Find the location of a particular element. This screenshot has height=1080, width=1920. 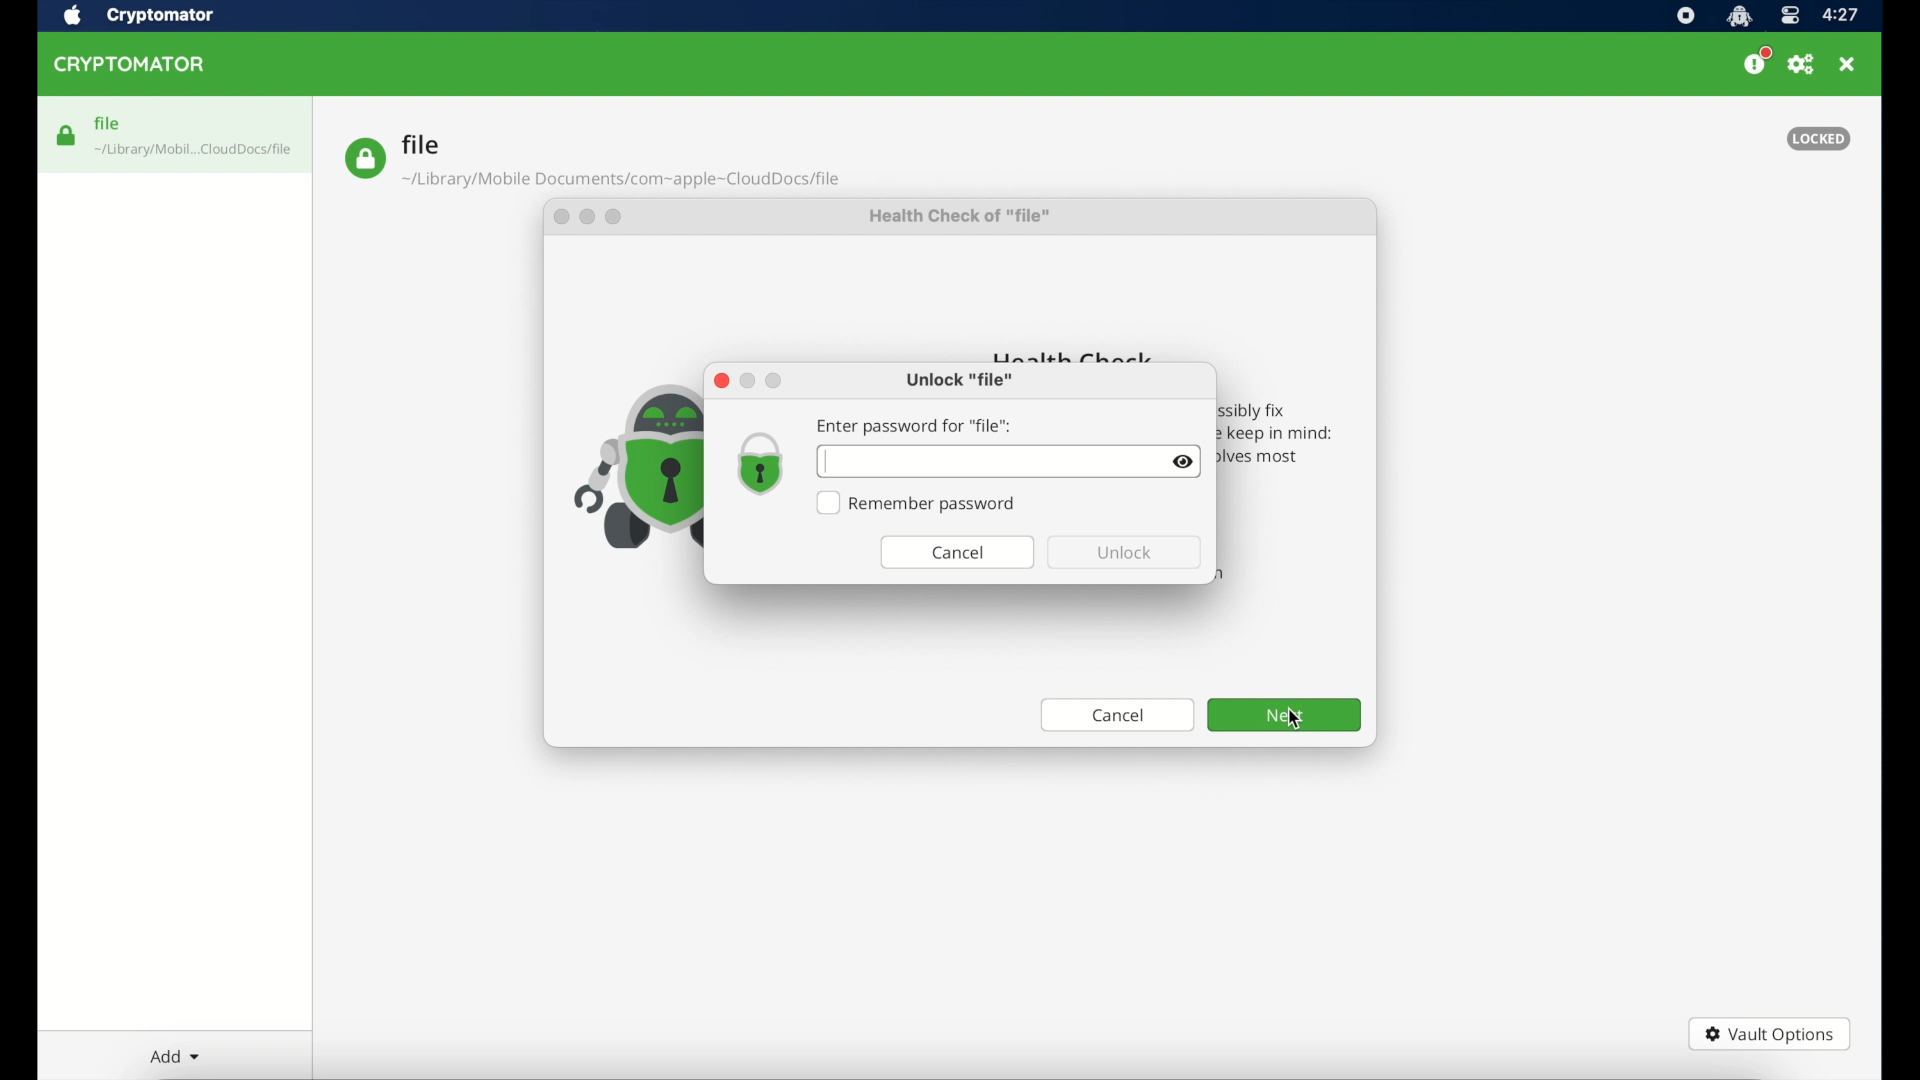

minimize is located at coordinates (748, 380).